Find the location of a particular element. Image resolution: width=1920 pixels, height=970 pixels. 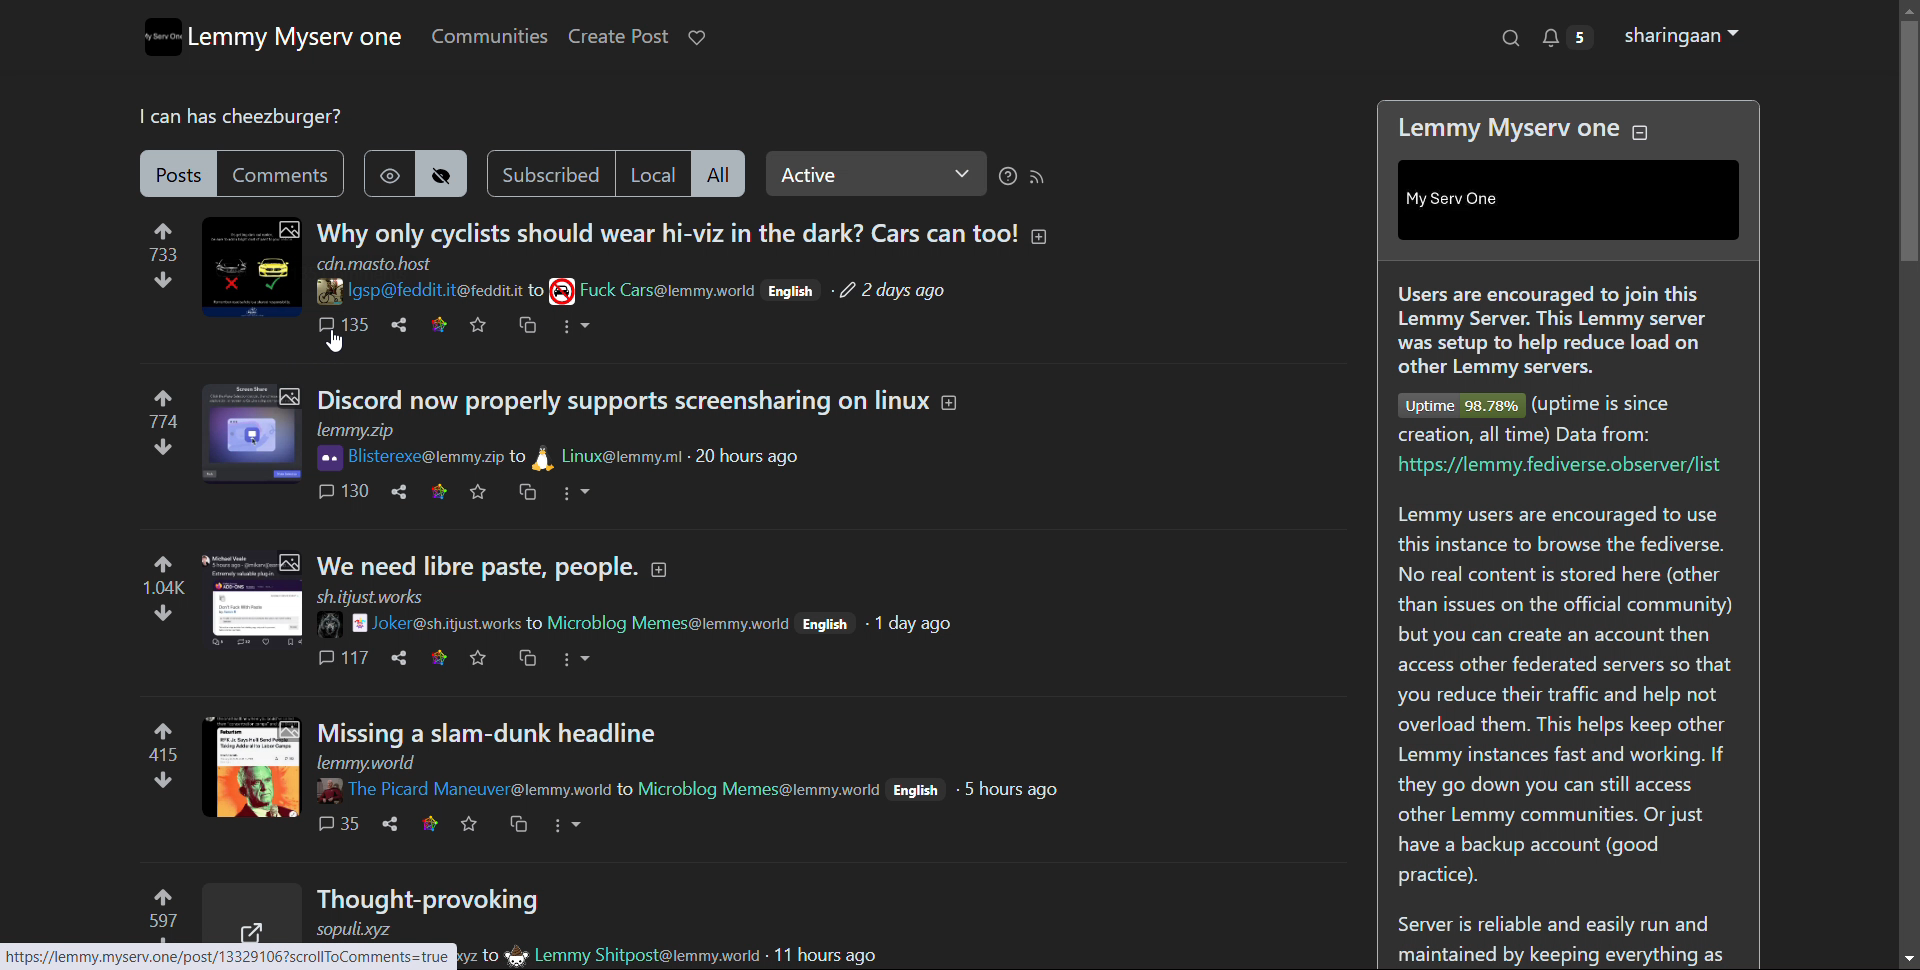

create post is located at coordinates (617, 37).